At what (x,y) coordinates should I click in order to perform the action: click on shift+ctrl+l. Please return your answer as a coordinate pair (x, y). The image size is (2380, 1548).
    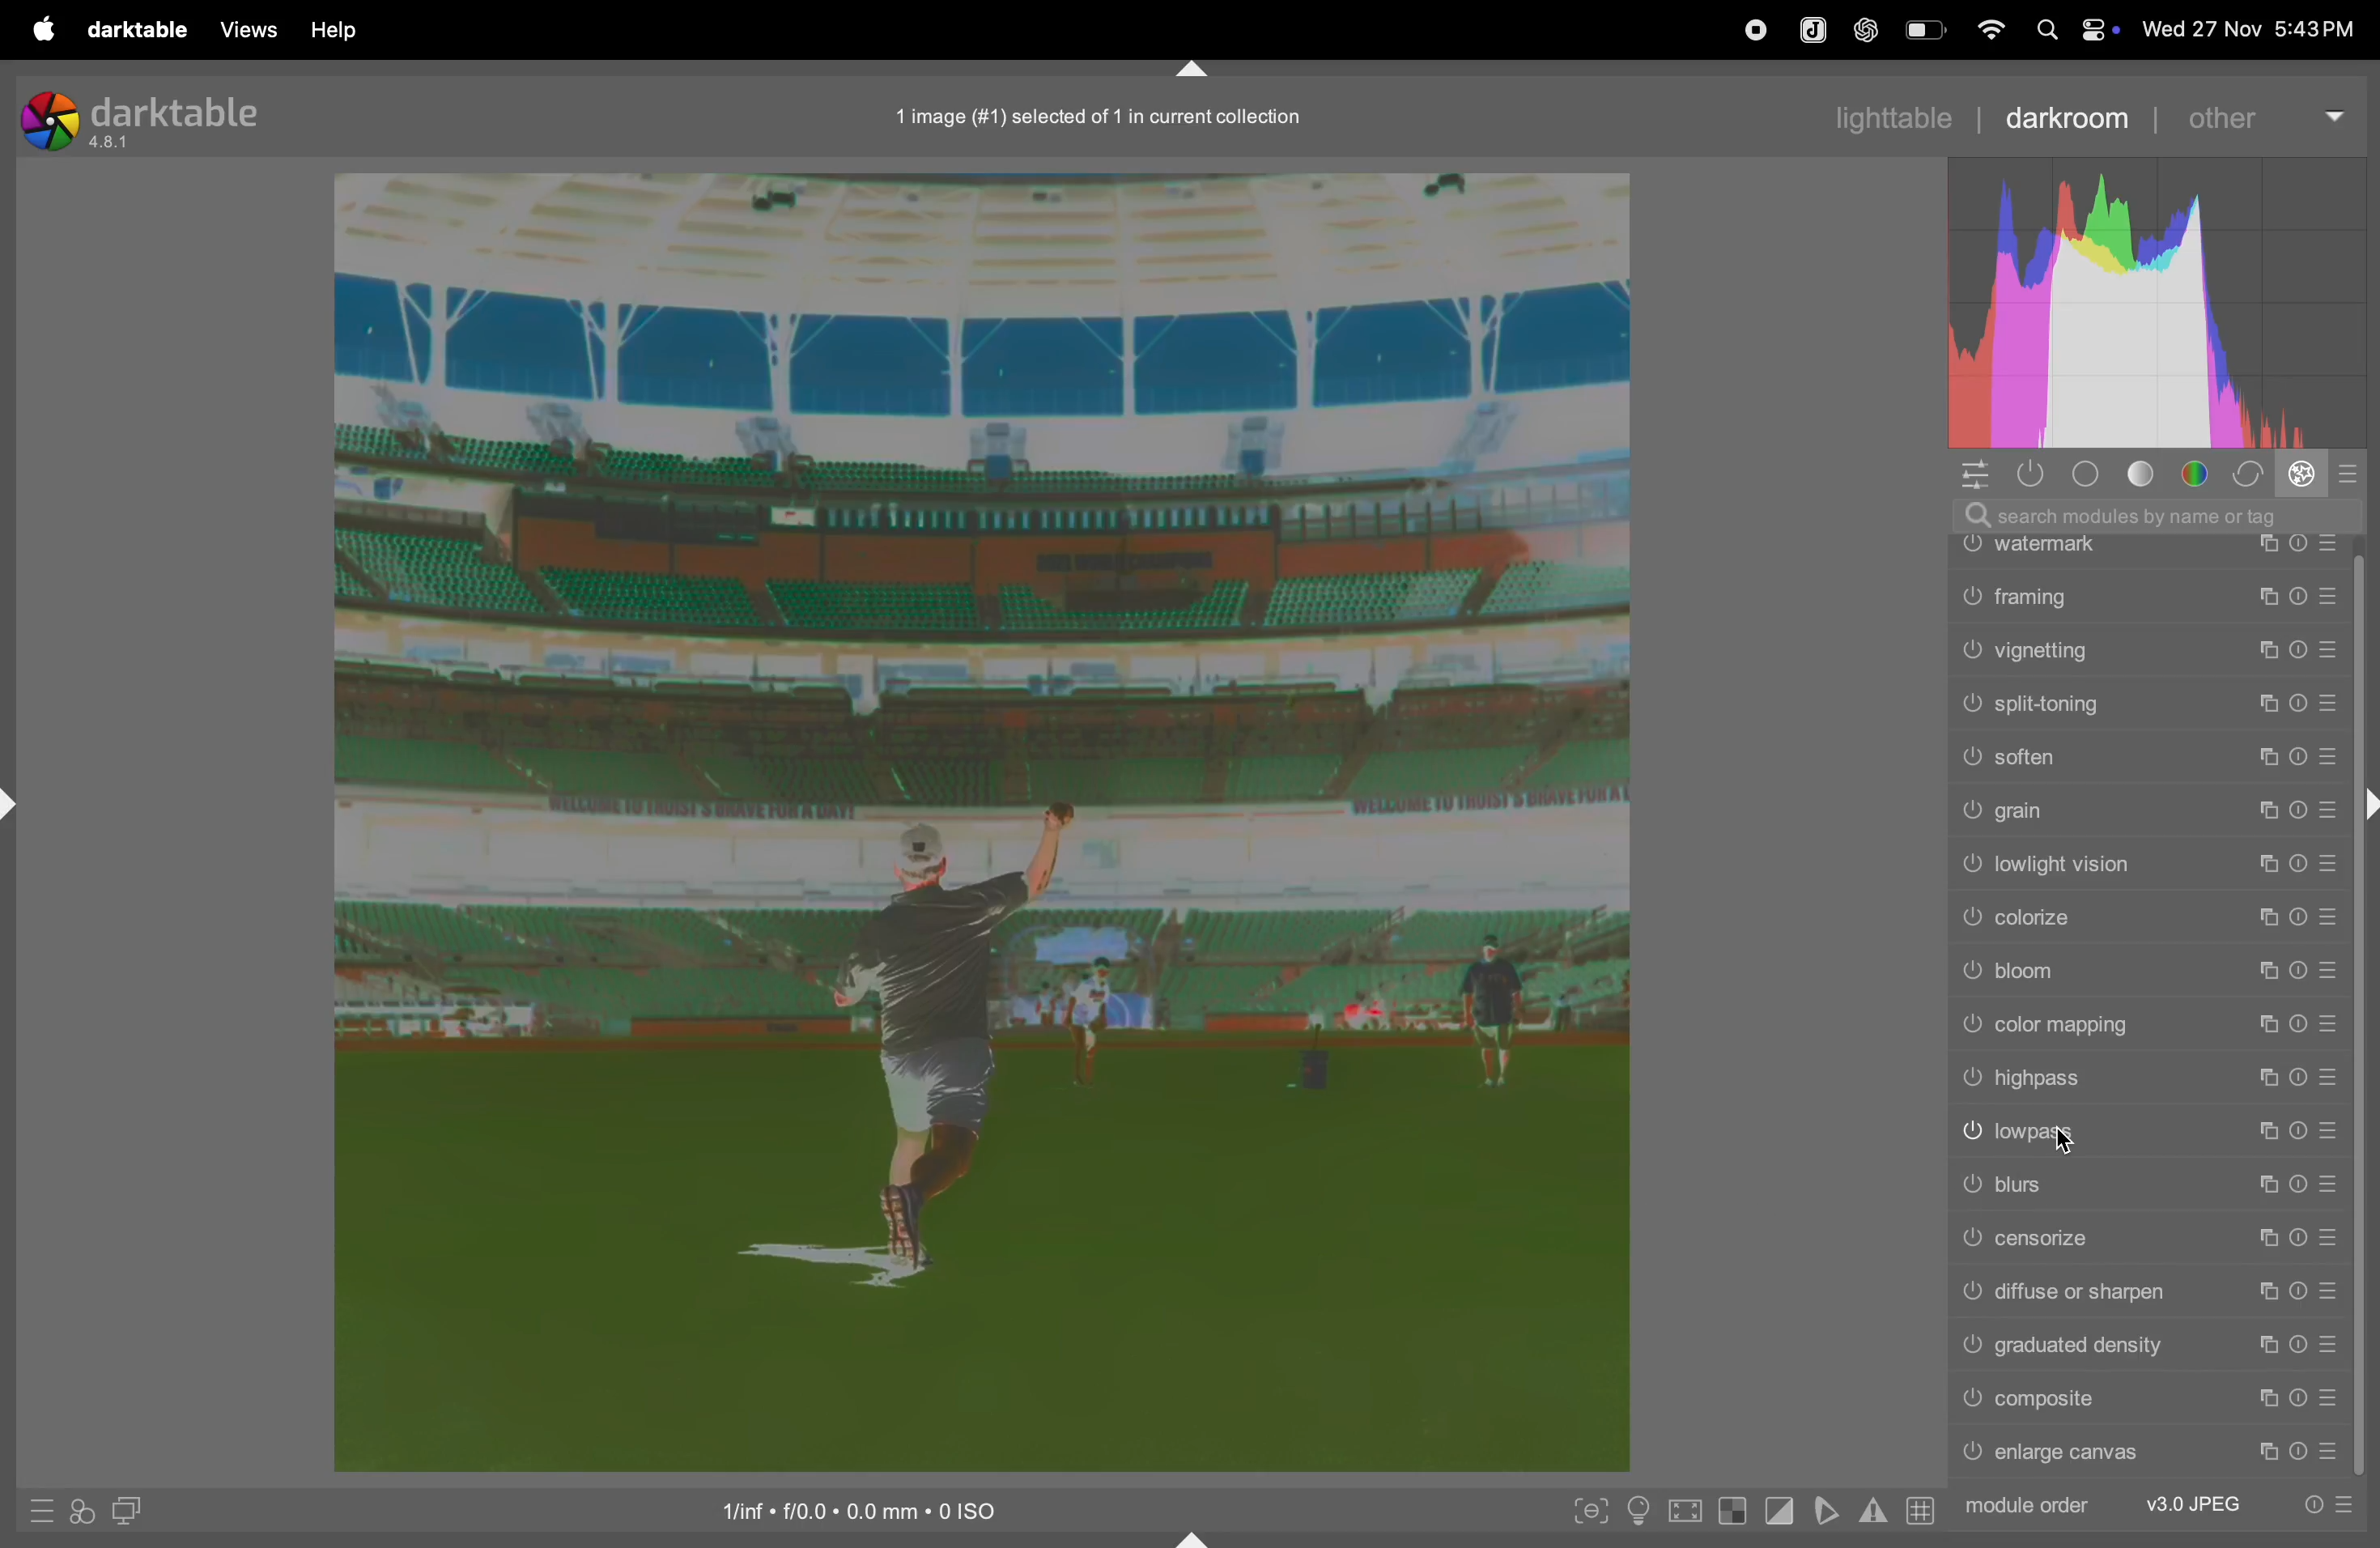
    Looking at the image, I should click on (16, 803).